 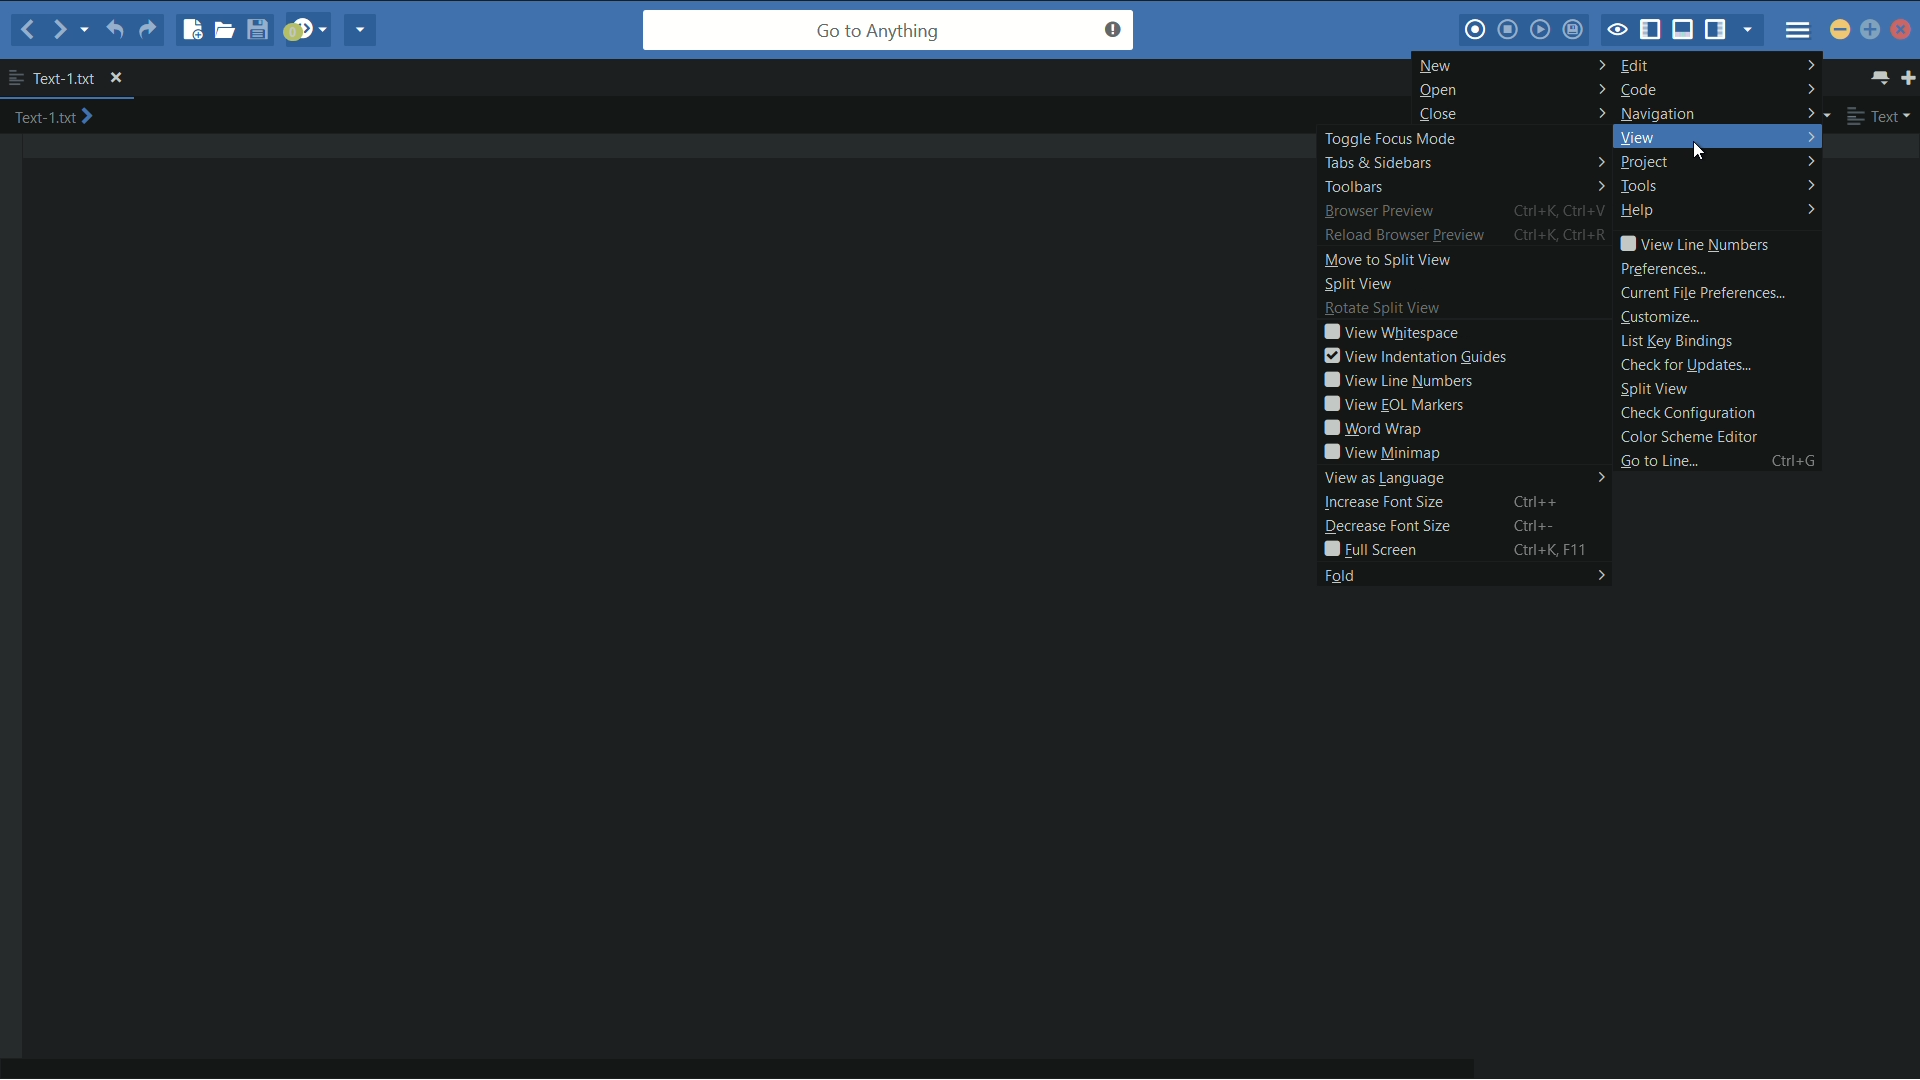 What do you see at coordinates (1877, 117) in the screenshot?
I see `text` at bounding box center [1877, 117].